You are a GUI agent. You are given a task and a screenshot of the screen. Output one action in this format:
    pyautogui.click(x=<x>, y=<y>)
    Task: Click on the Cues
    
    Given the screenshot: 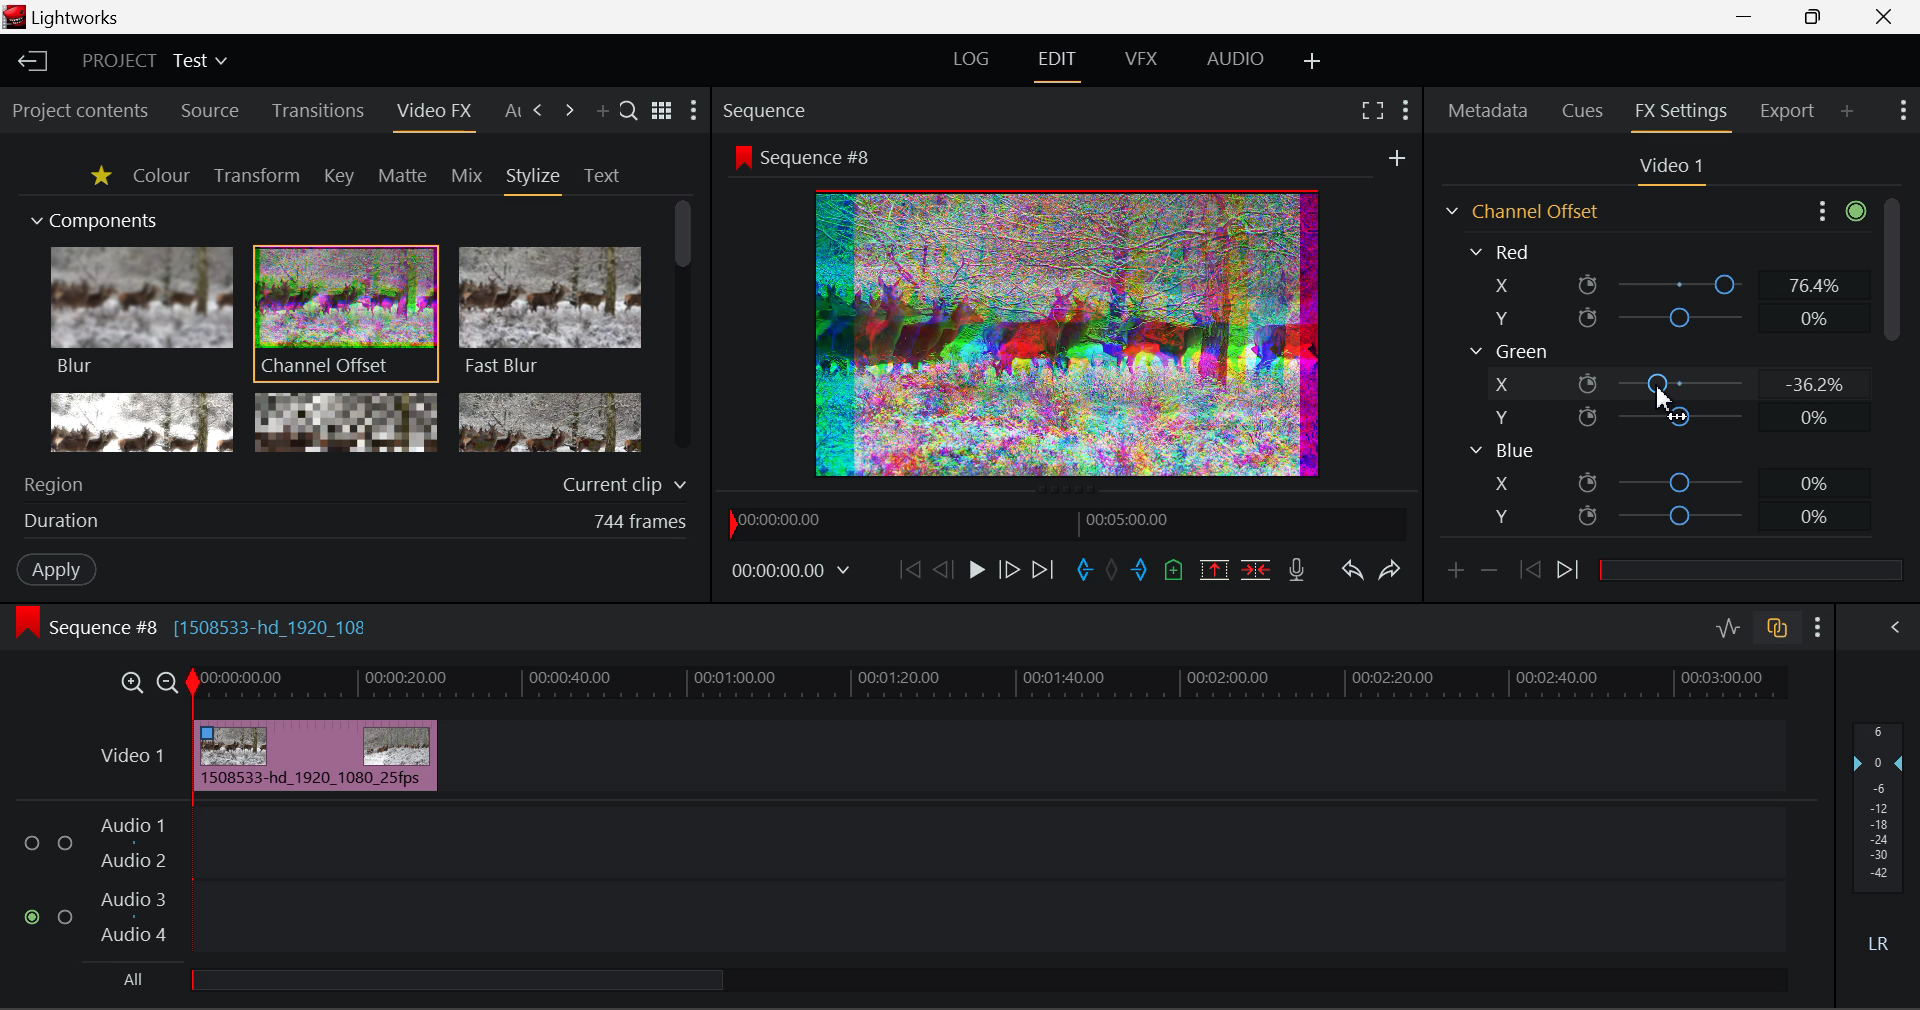 What is the action you would take?
    pyautogui.click(x=1582, y=110)
    